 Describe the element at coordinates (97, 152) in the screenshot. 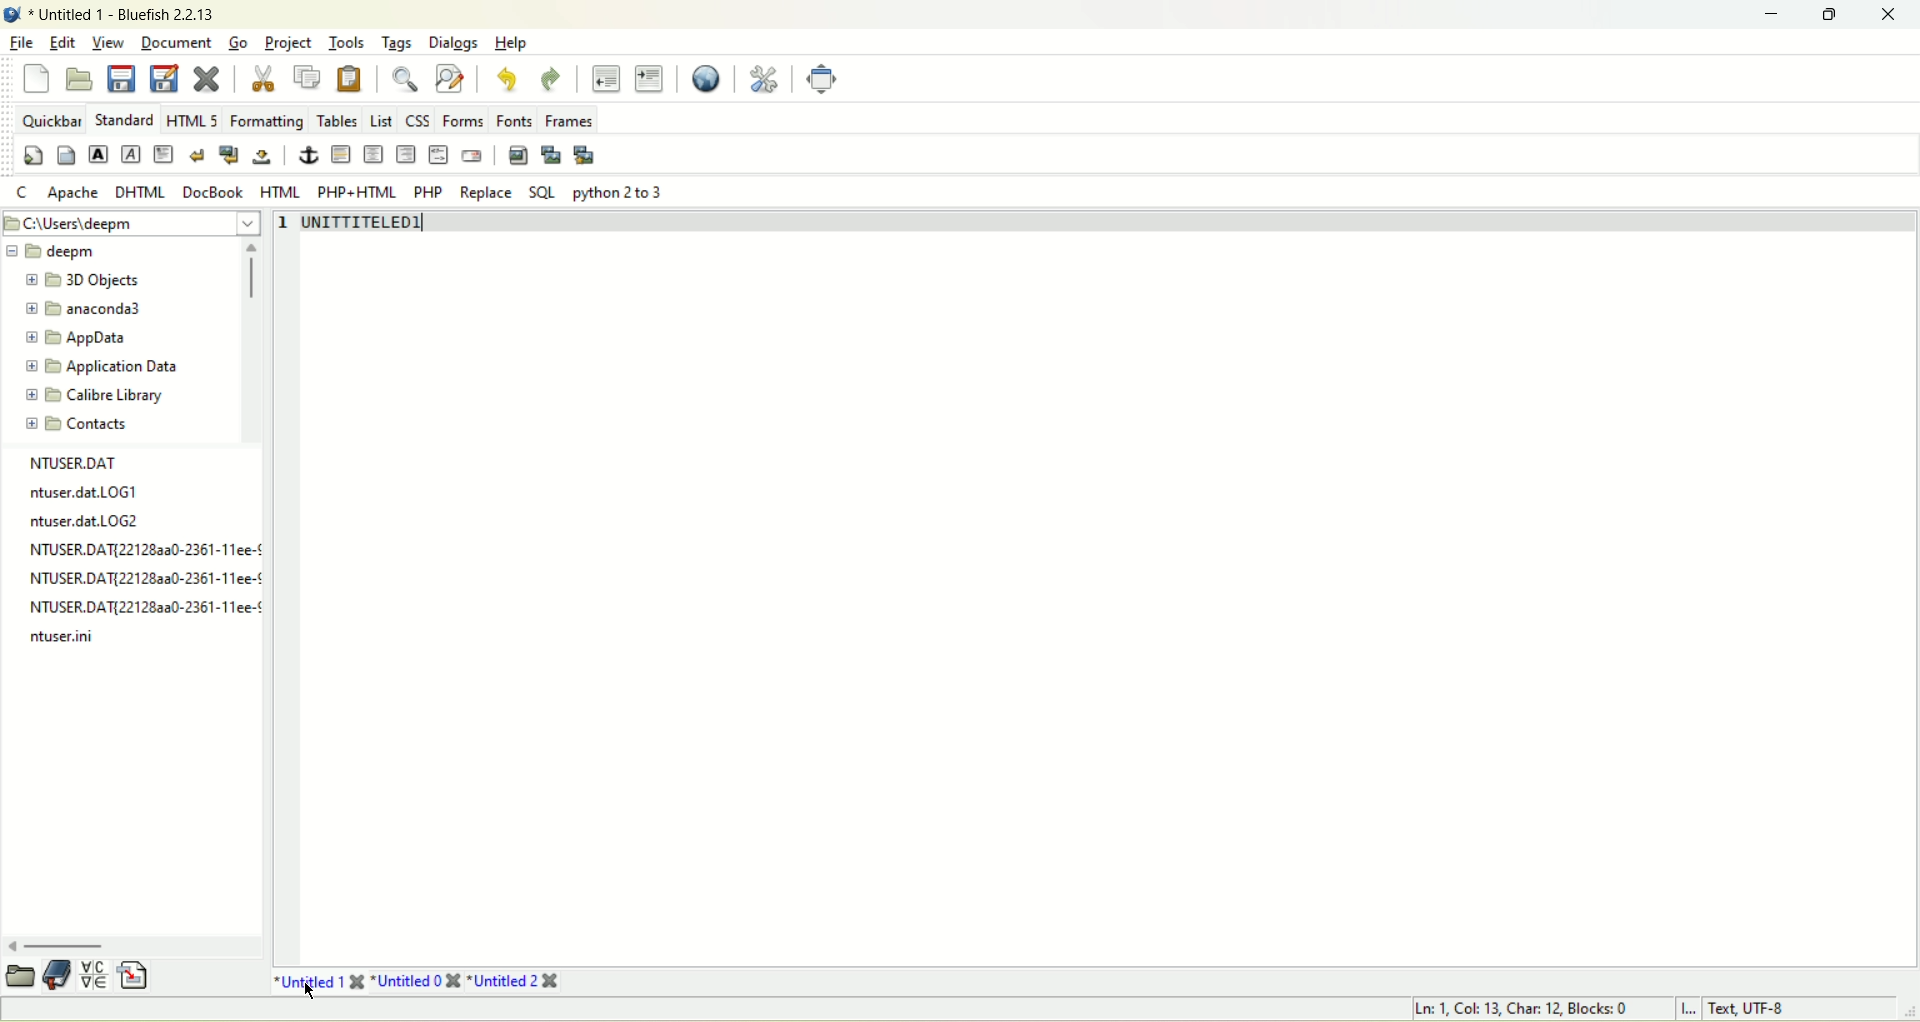

I see `Strong` at that location.